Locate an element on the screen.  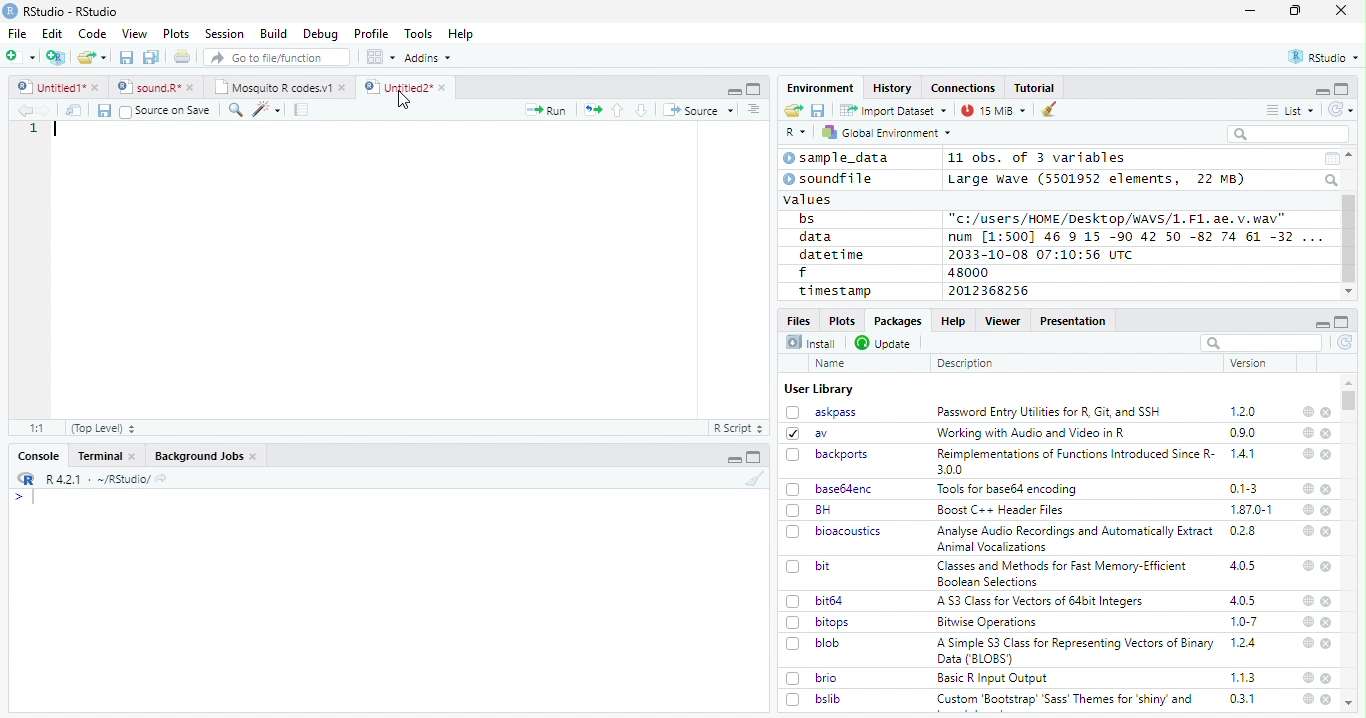
timestamp is located at coordinates (834, 290).